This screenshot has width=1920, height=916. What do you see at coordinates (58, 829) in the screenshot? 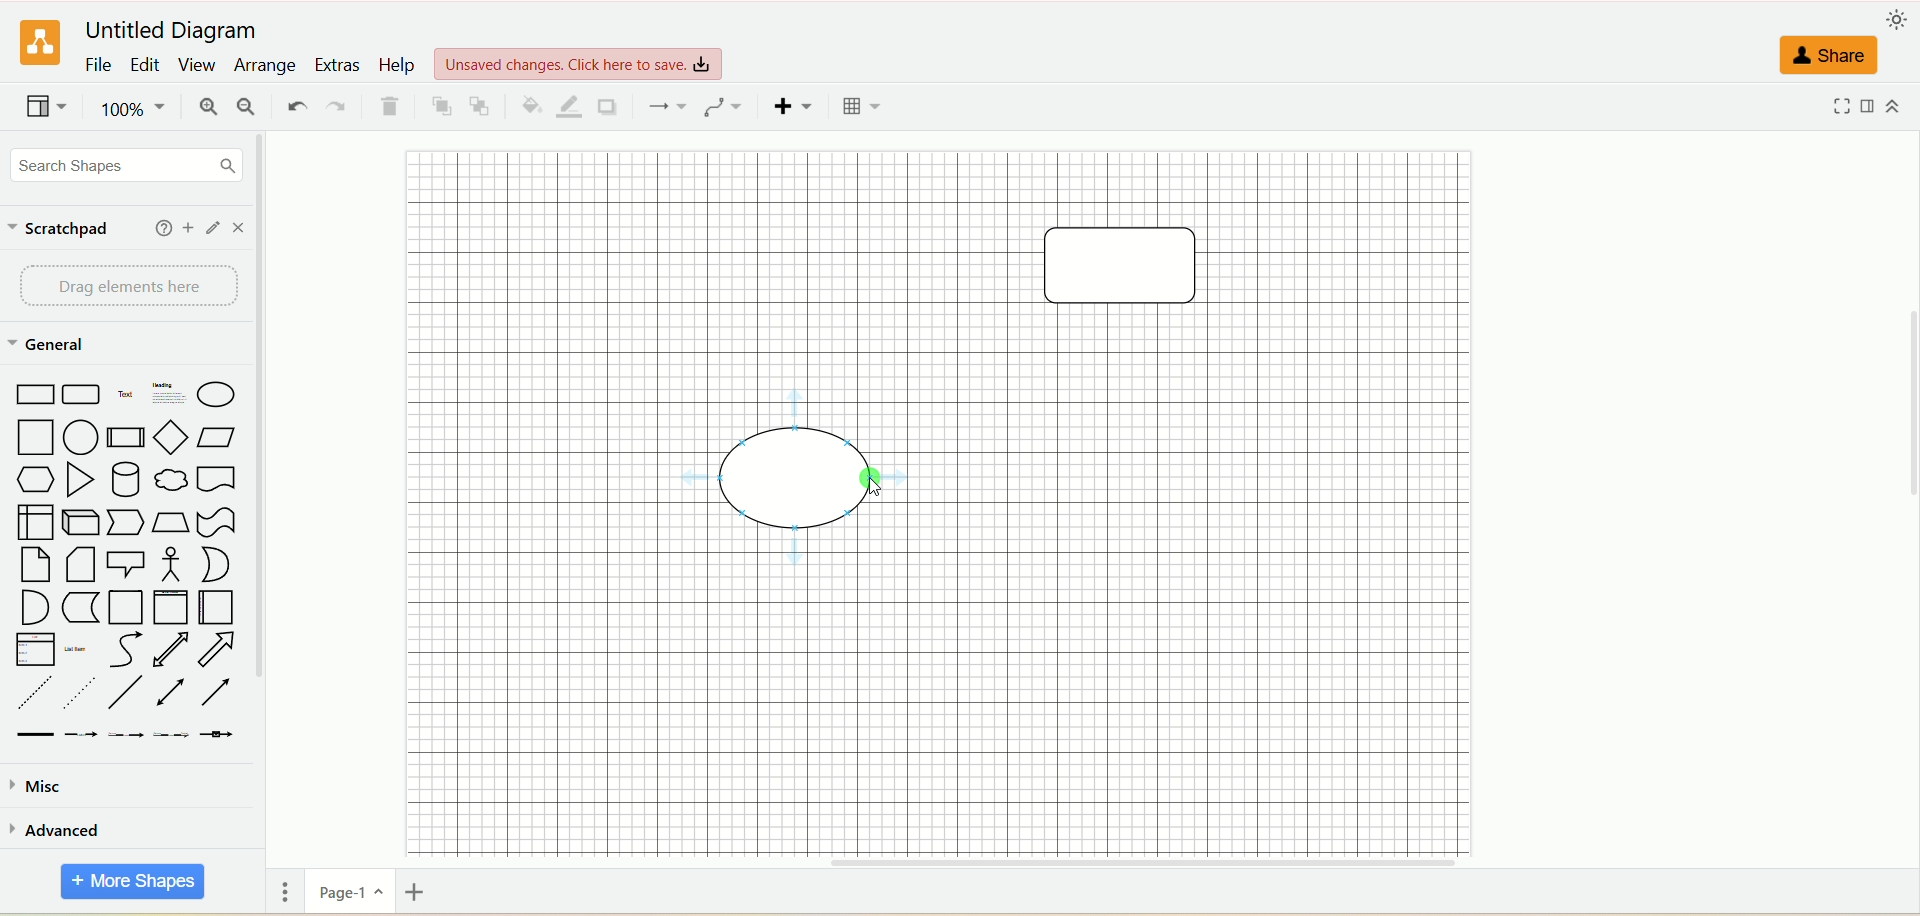
I see `advanced` at bounding box center [58, 829].